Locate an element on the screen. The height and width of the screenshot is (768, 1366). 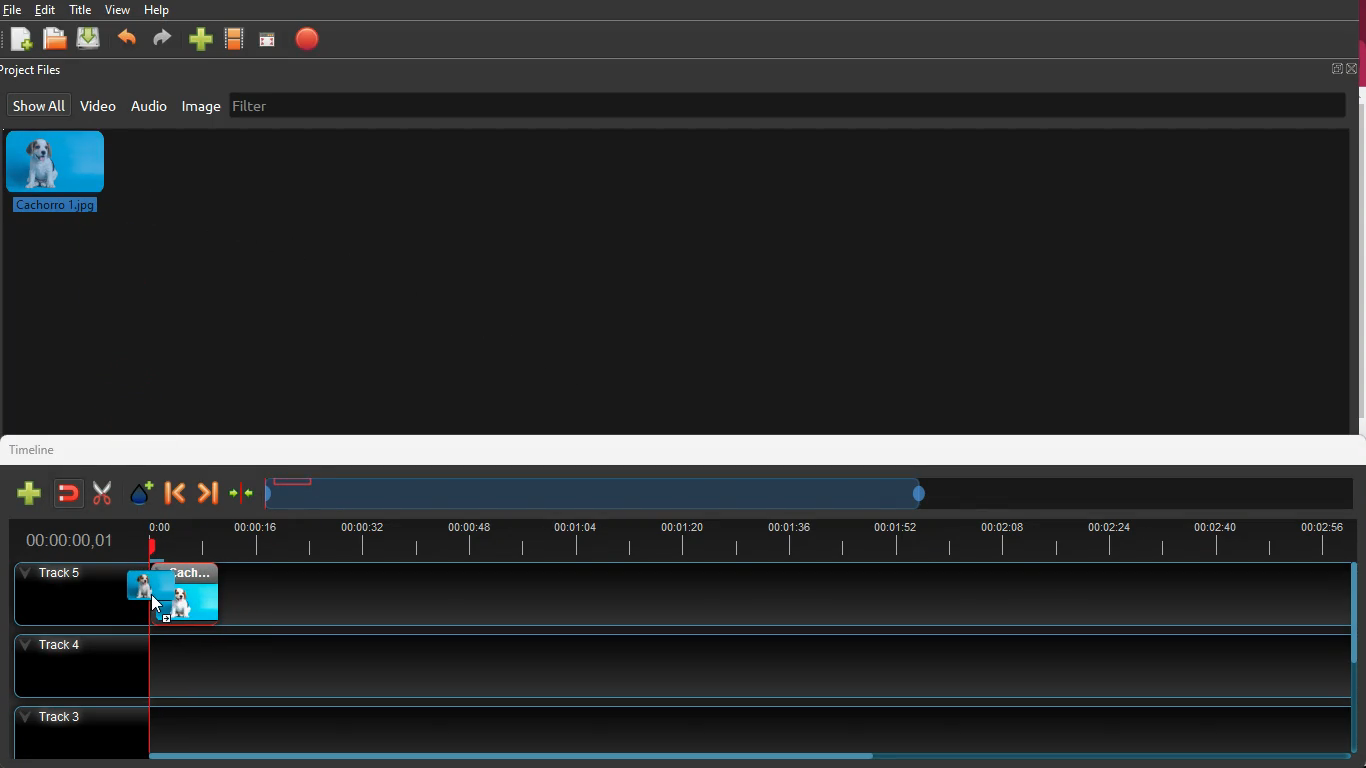
title is located at coordinates (83, 9).